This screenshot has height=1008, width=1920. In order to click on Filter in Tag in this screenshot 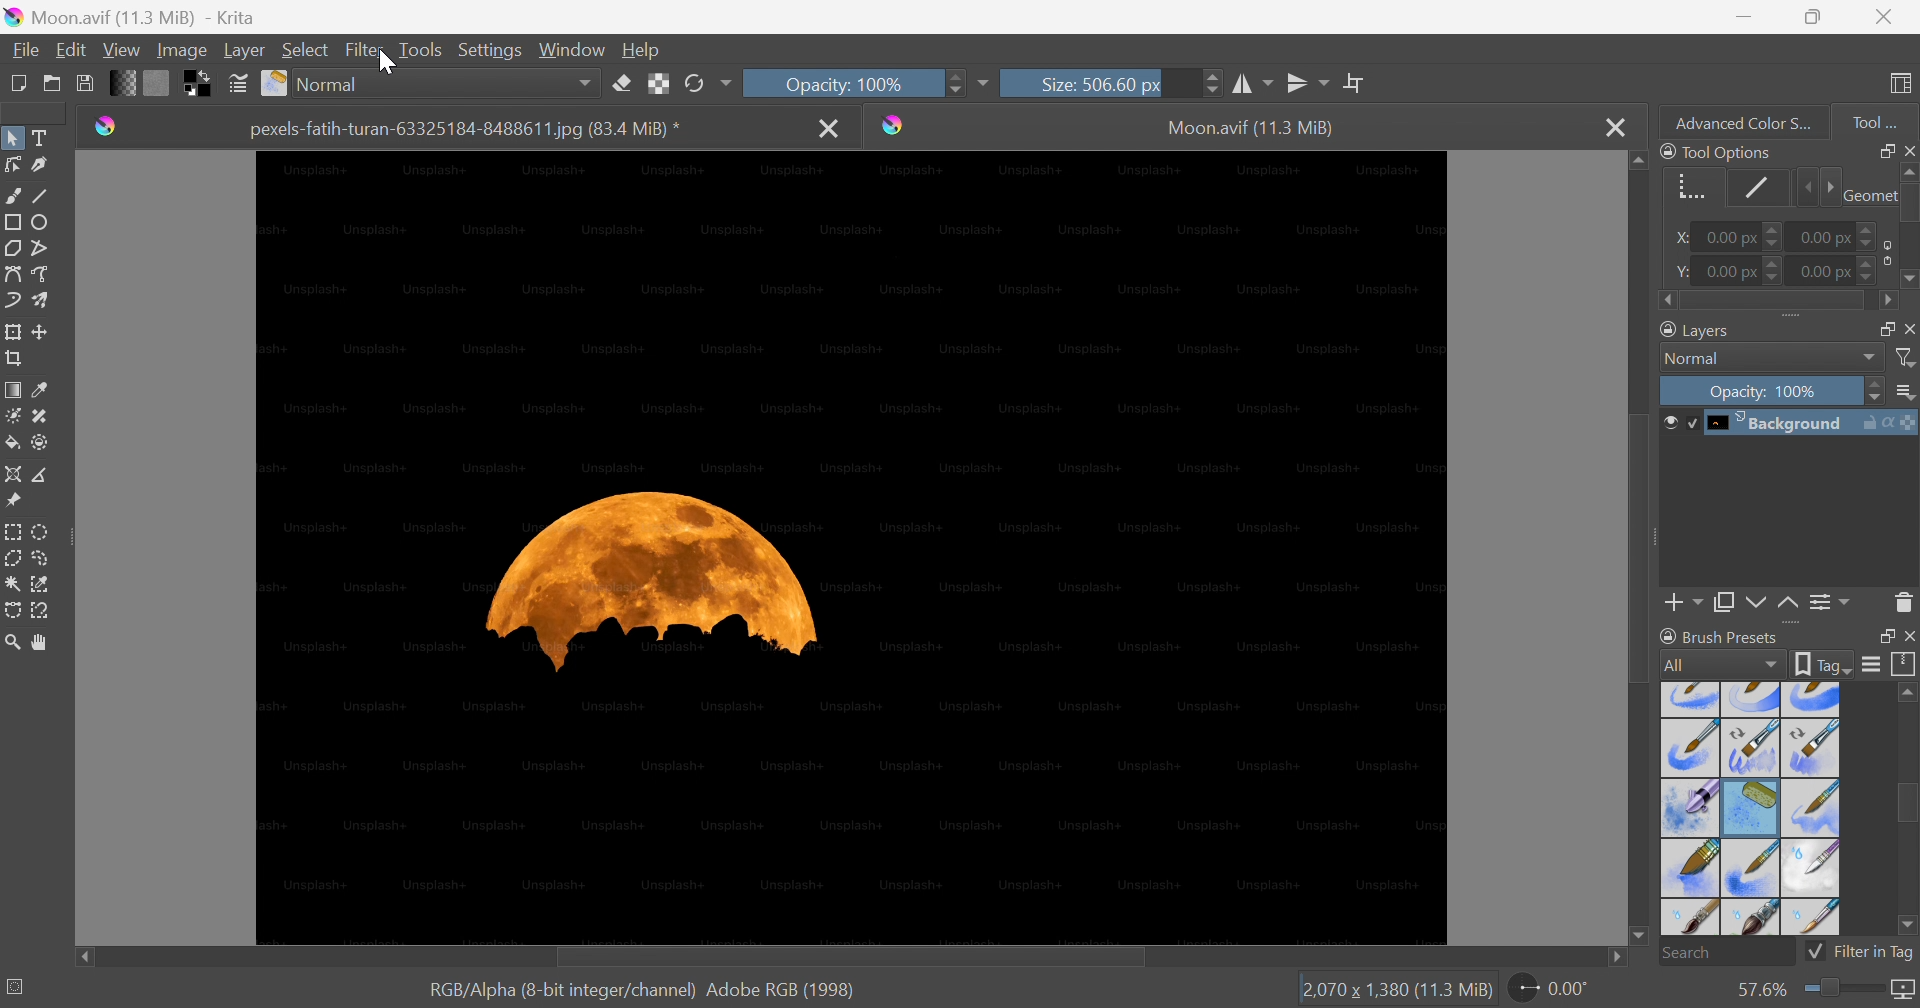, I will do `click(1860, 955)`.